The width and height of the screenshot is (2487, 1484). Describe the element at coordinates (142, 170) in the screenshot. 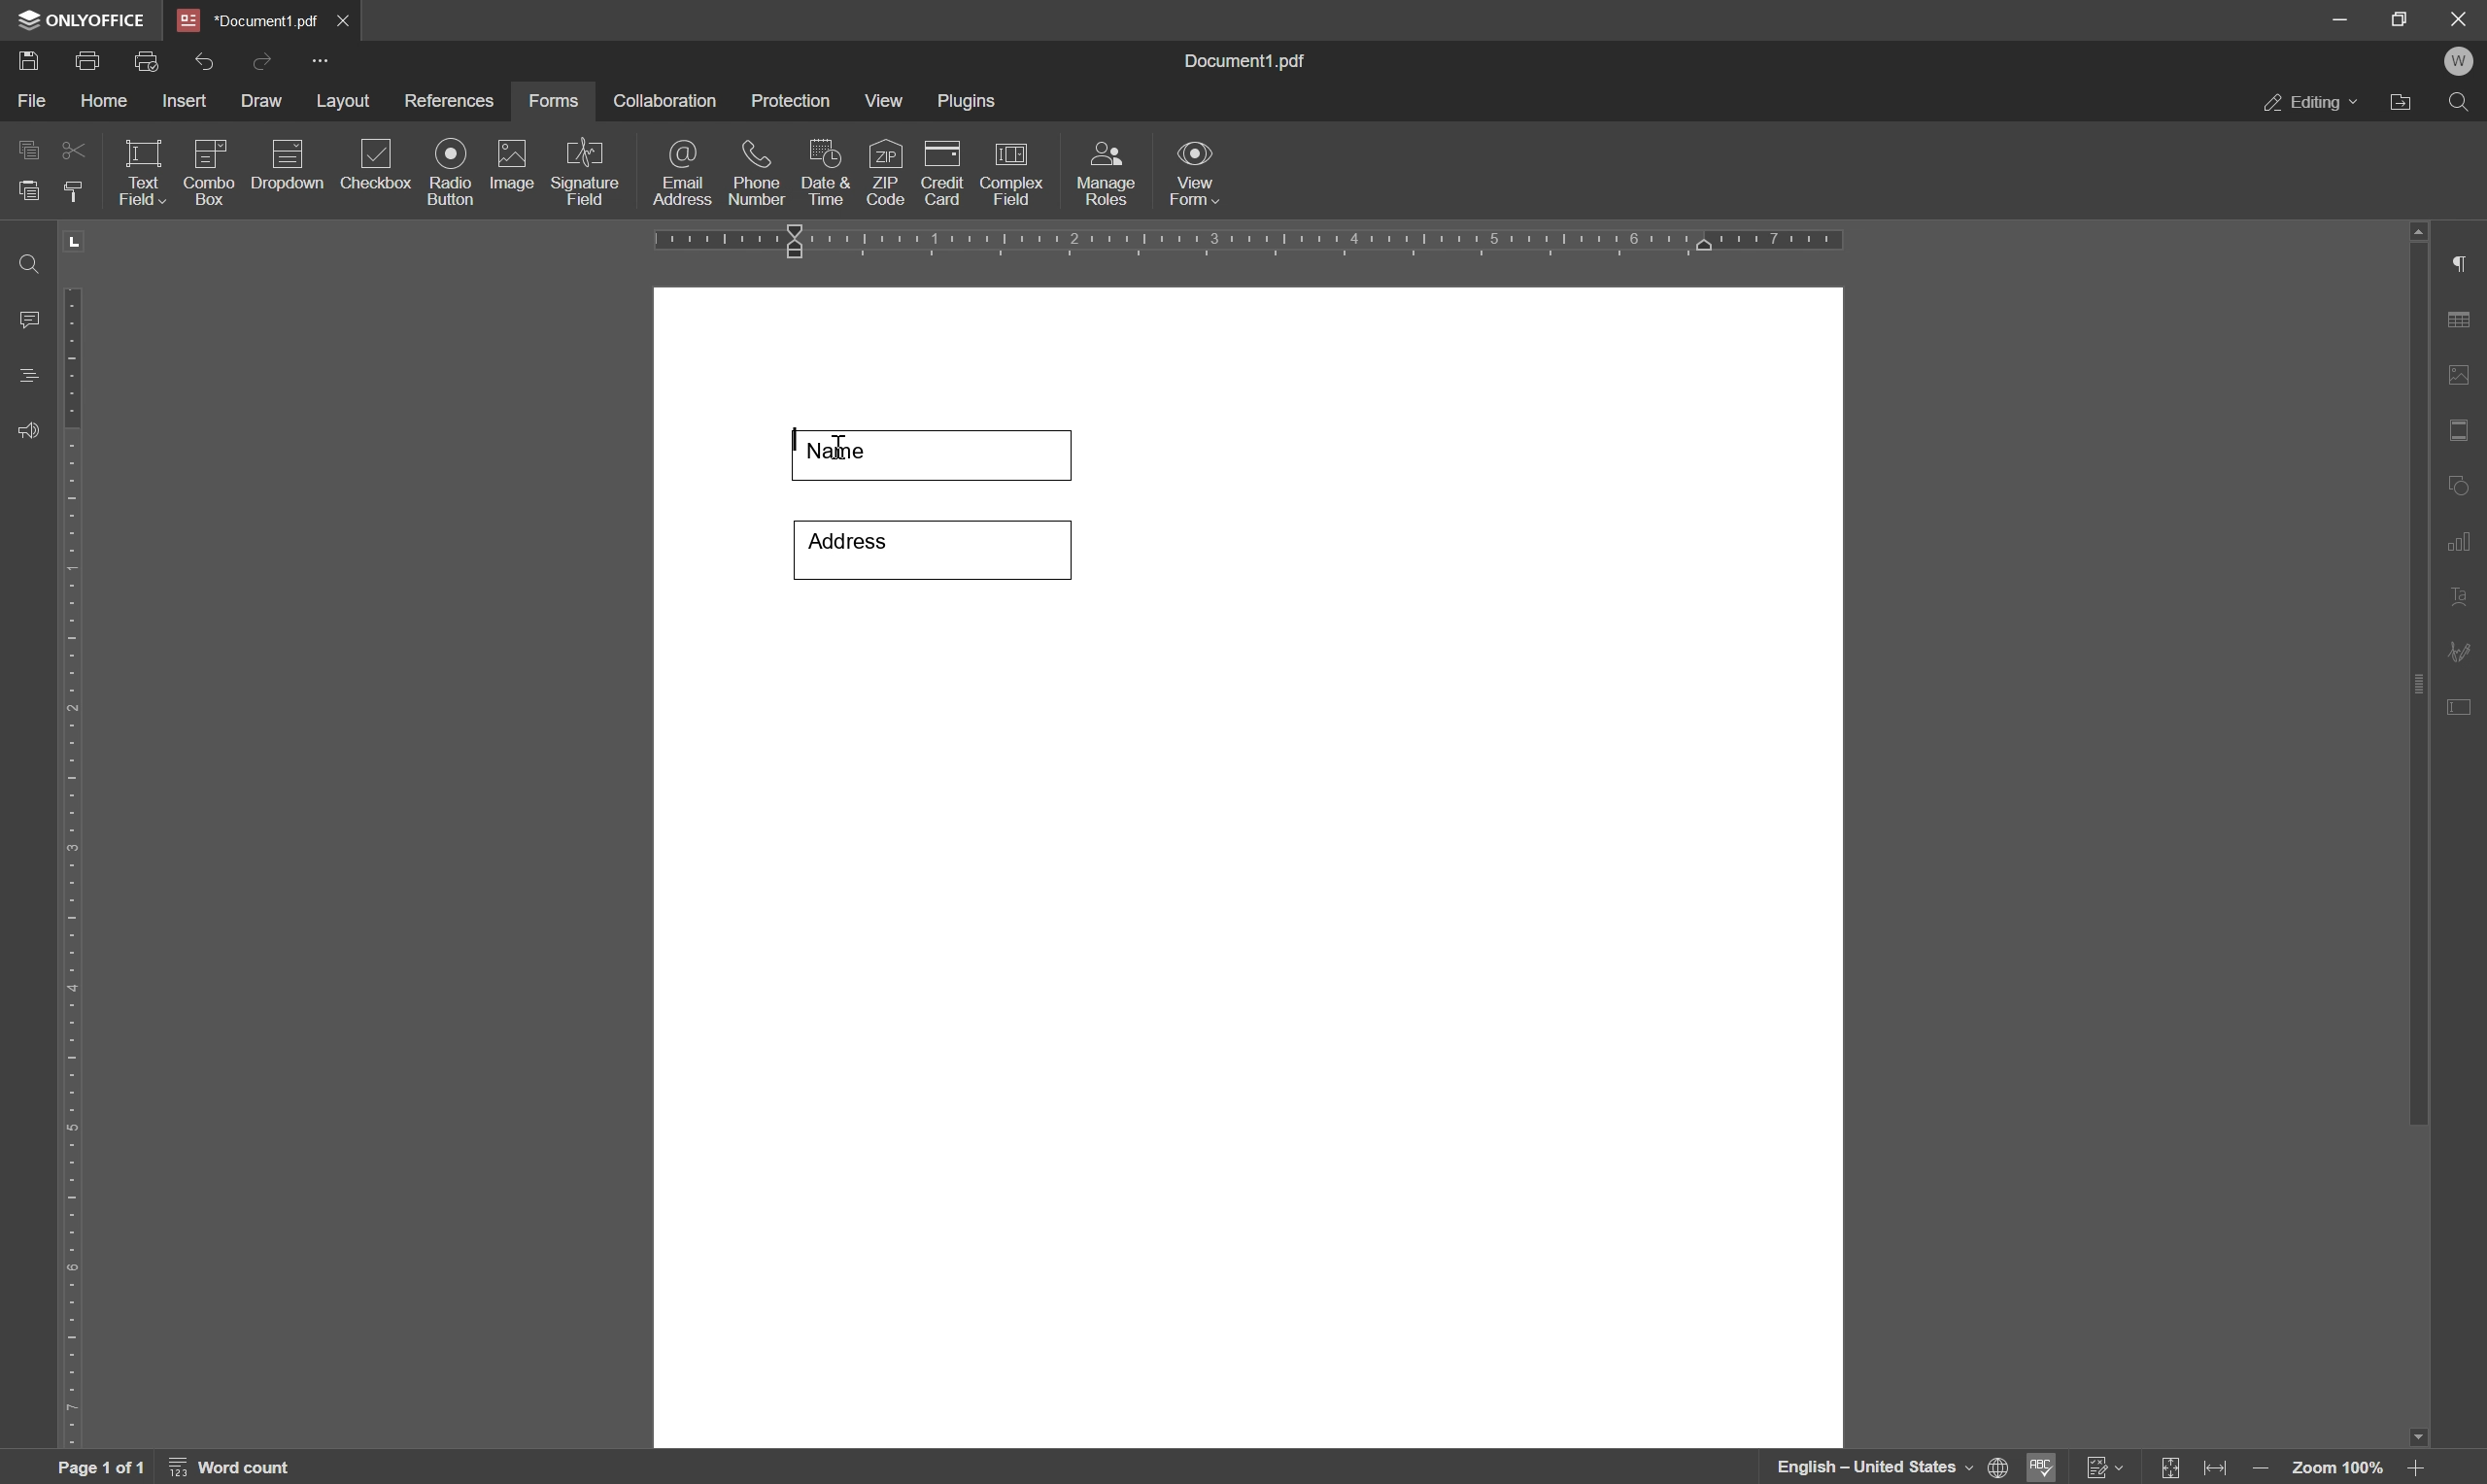

I see `text field` at that location.